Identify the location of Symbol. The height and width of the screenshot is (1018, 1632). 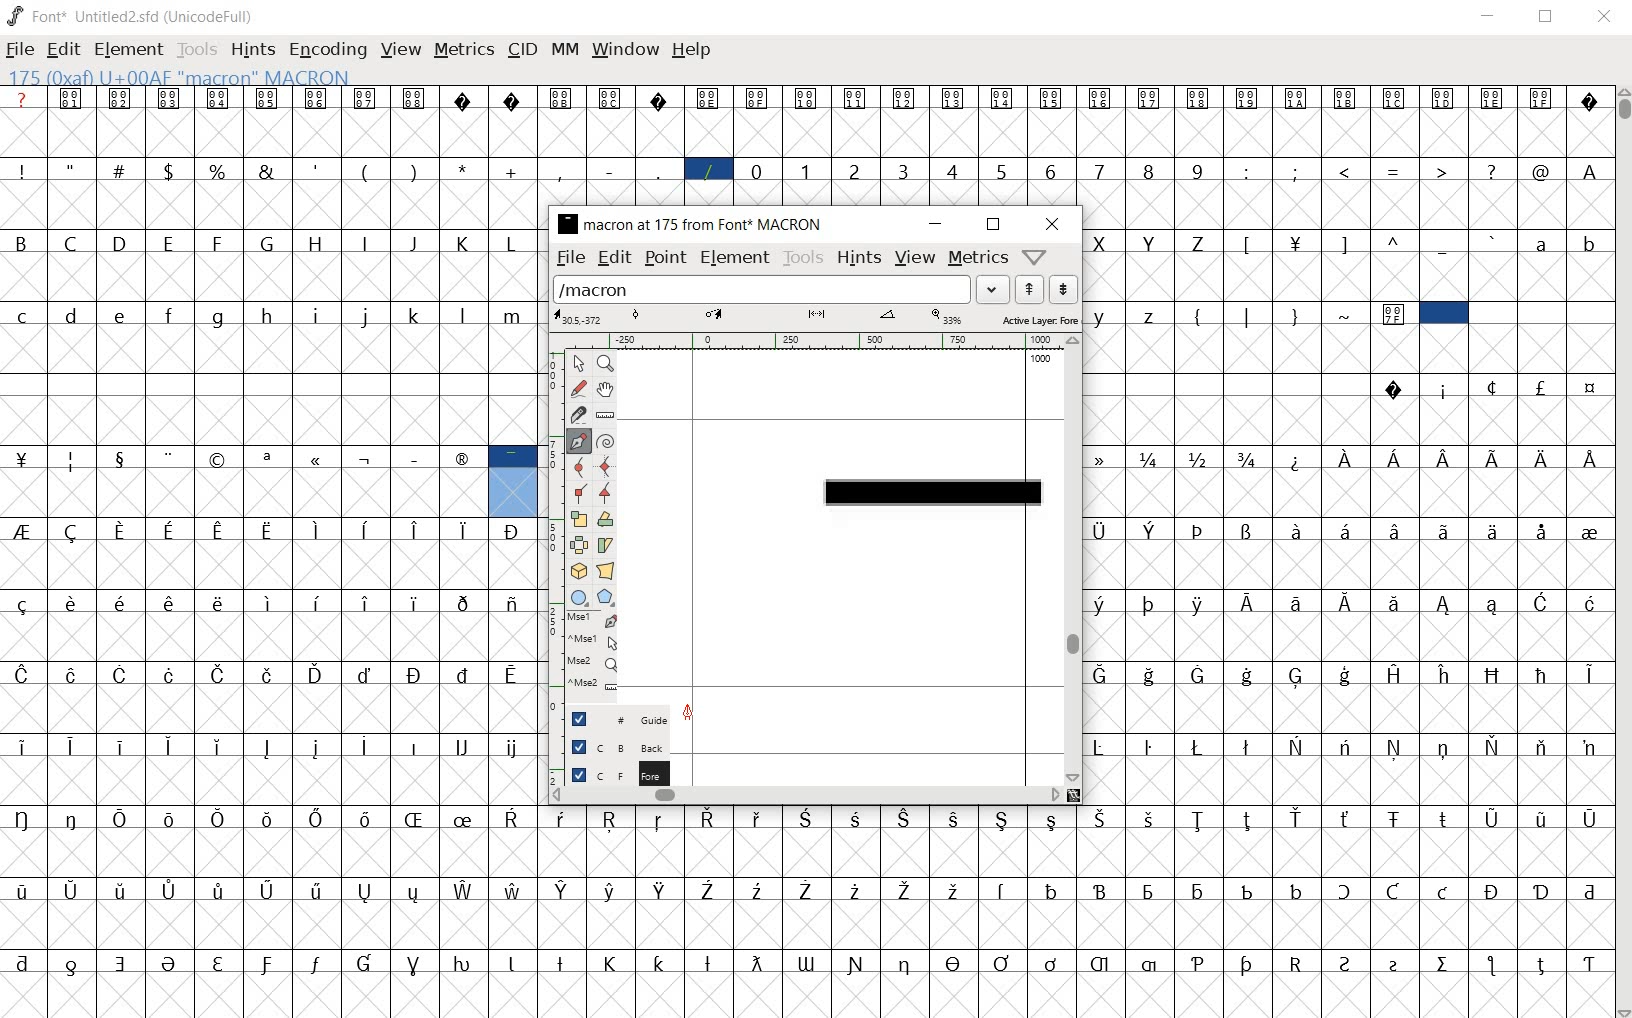
(69, 890).